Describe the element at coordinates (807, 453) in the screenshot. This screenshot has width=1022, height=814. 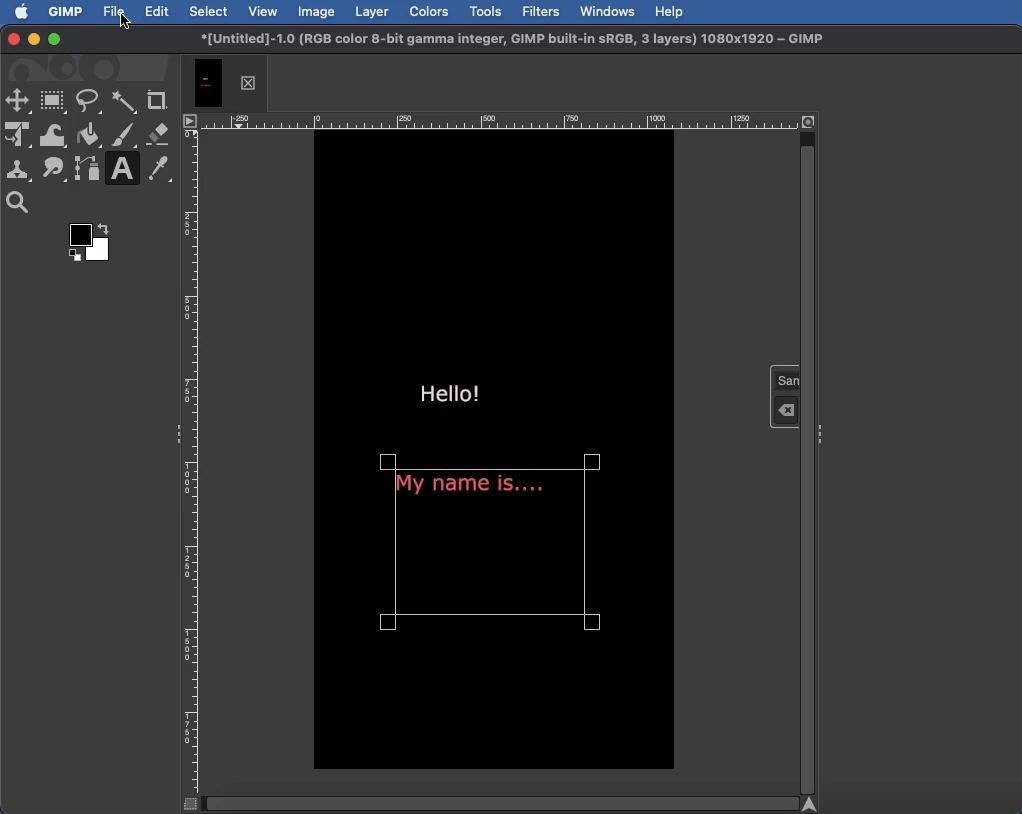
I see `Scroll` at that location.